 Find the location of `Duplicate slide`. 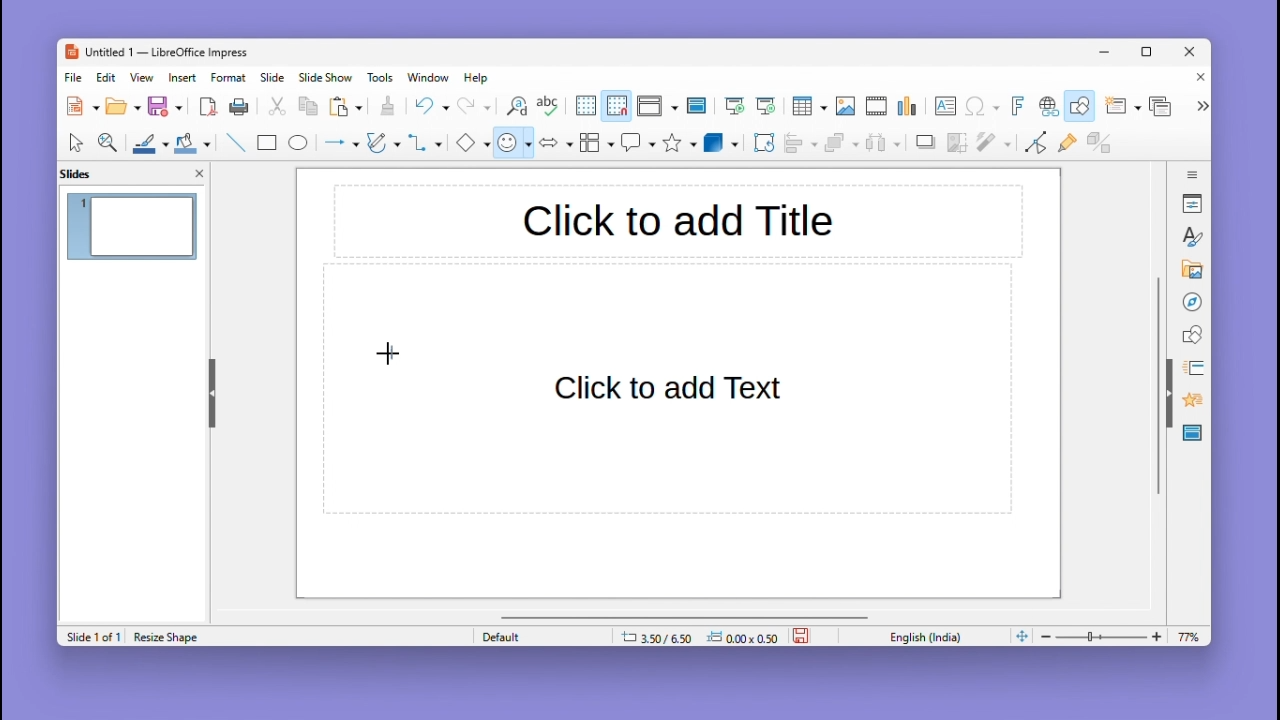

Duplicate slide is located at coordinates (1163, 106).